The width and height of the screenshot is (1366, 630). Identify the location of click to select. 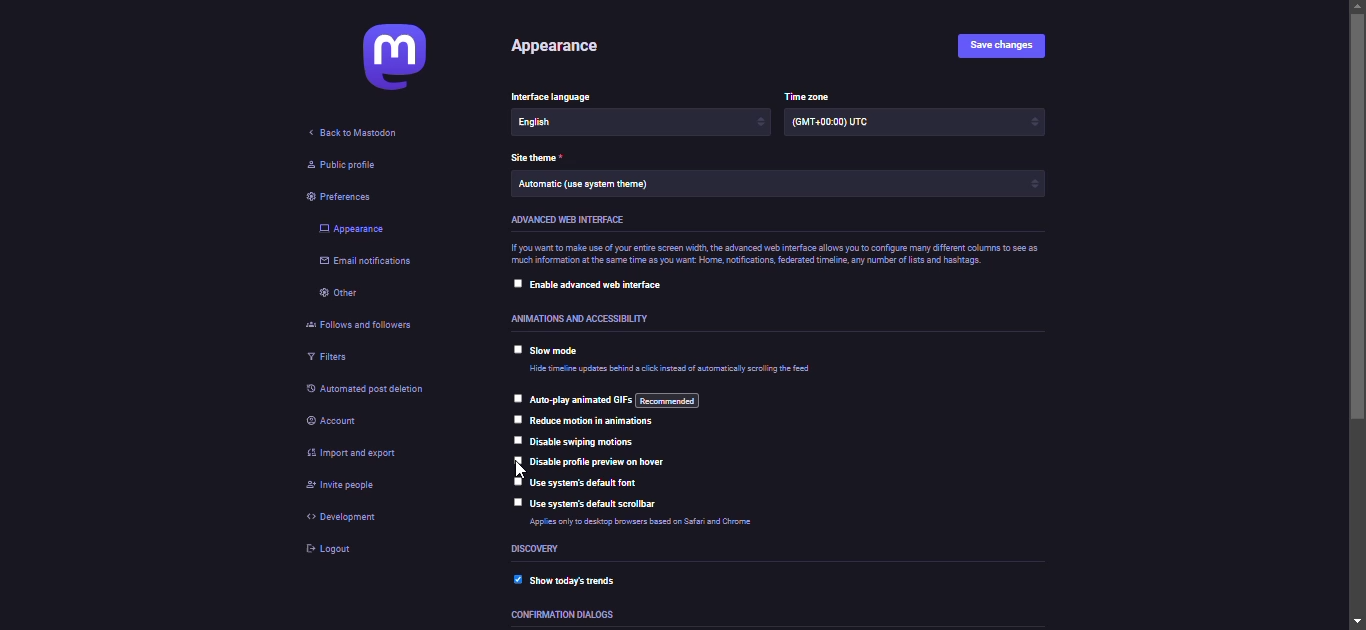
(517, 282).